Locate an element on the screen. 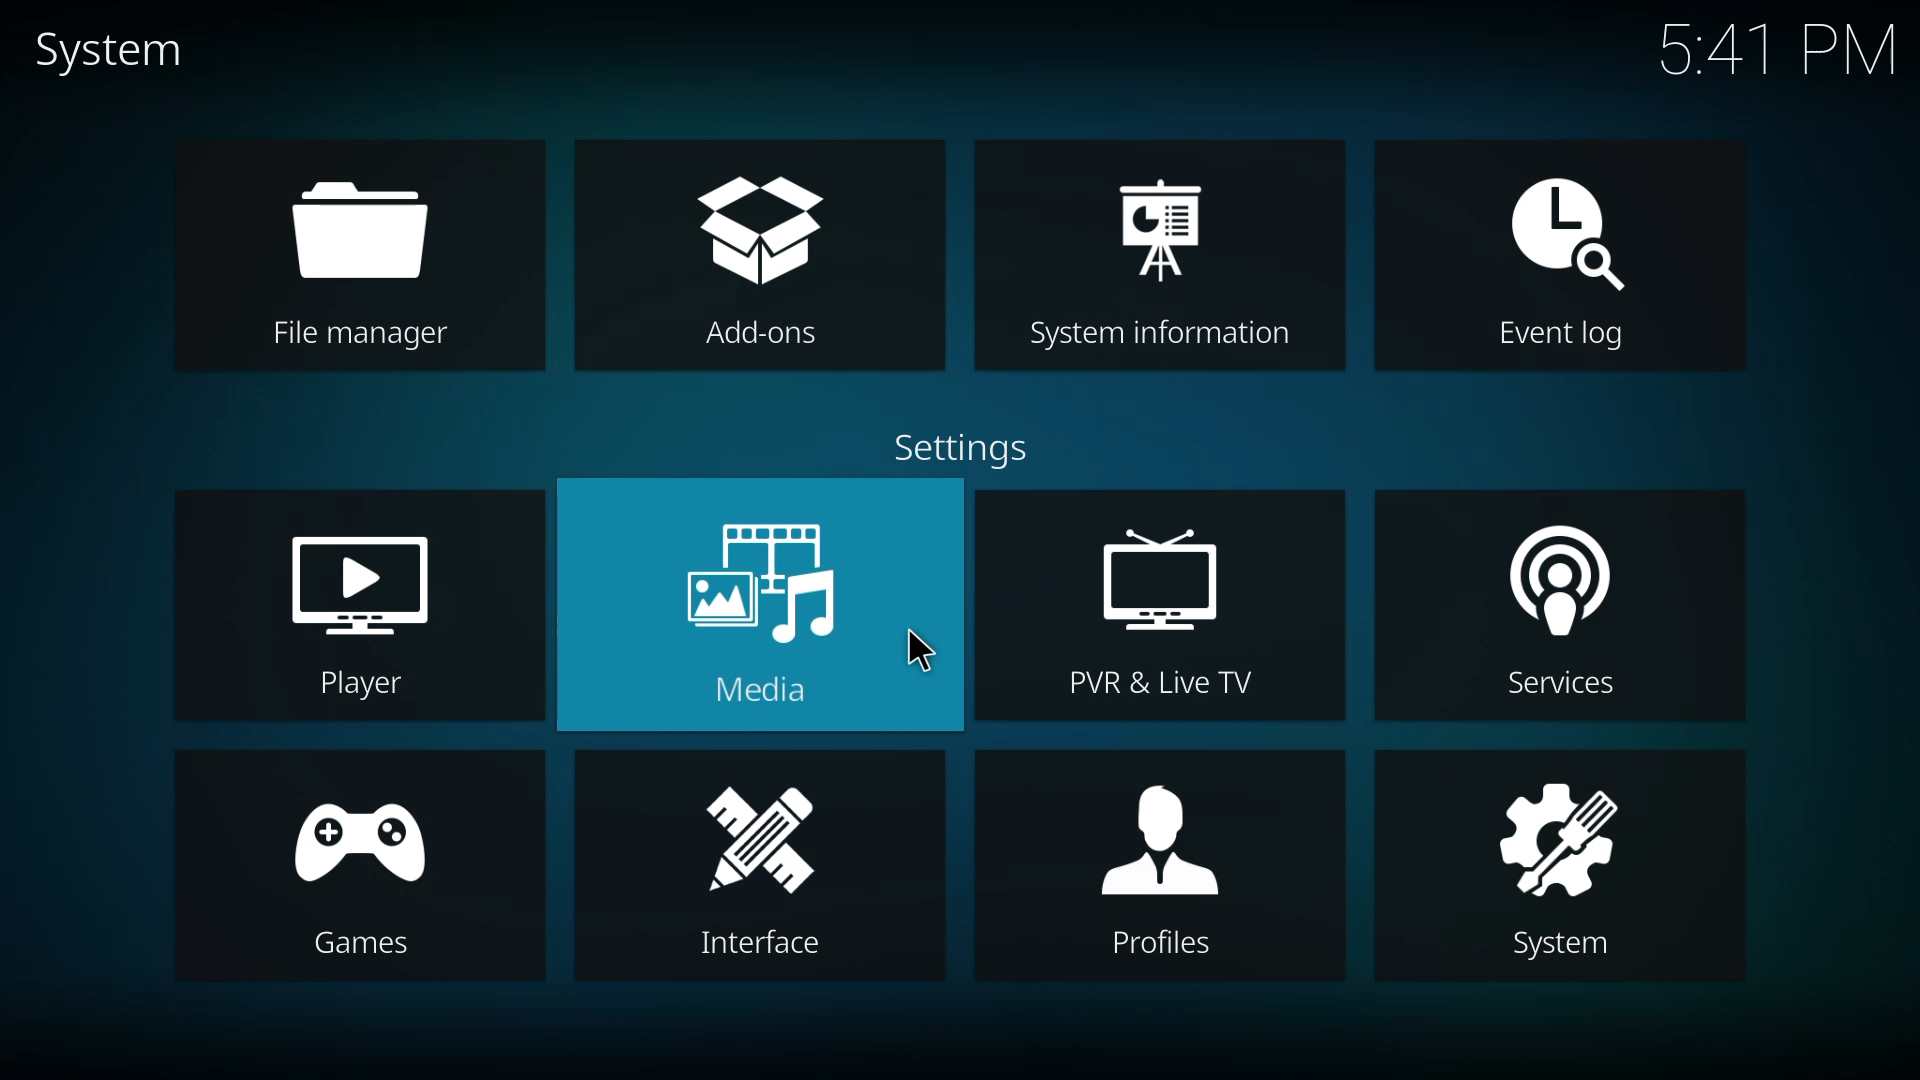  media is located at coordinates (764, 606).